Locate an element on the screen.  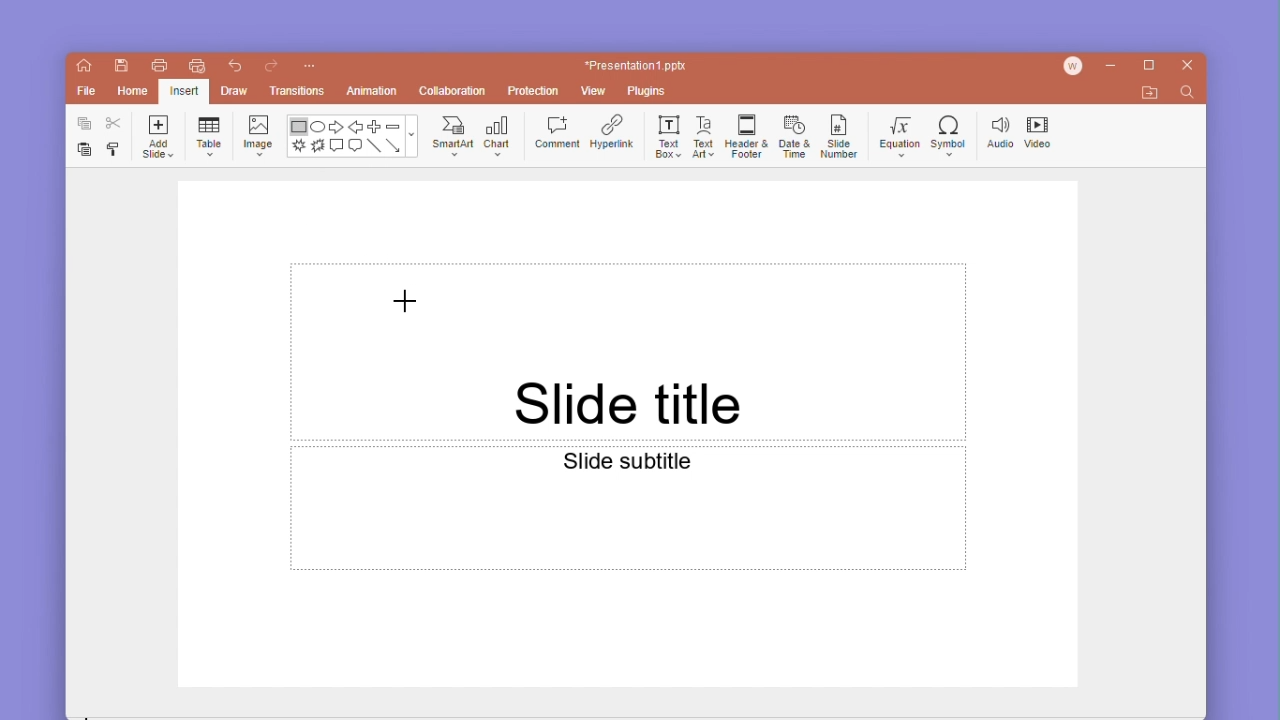
home is located at coordinates (129, 93).